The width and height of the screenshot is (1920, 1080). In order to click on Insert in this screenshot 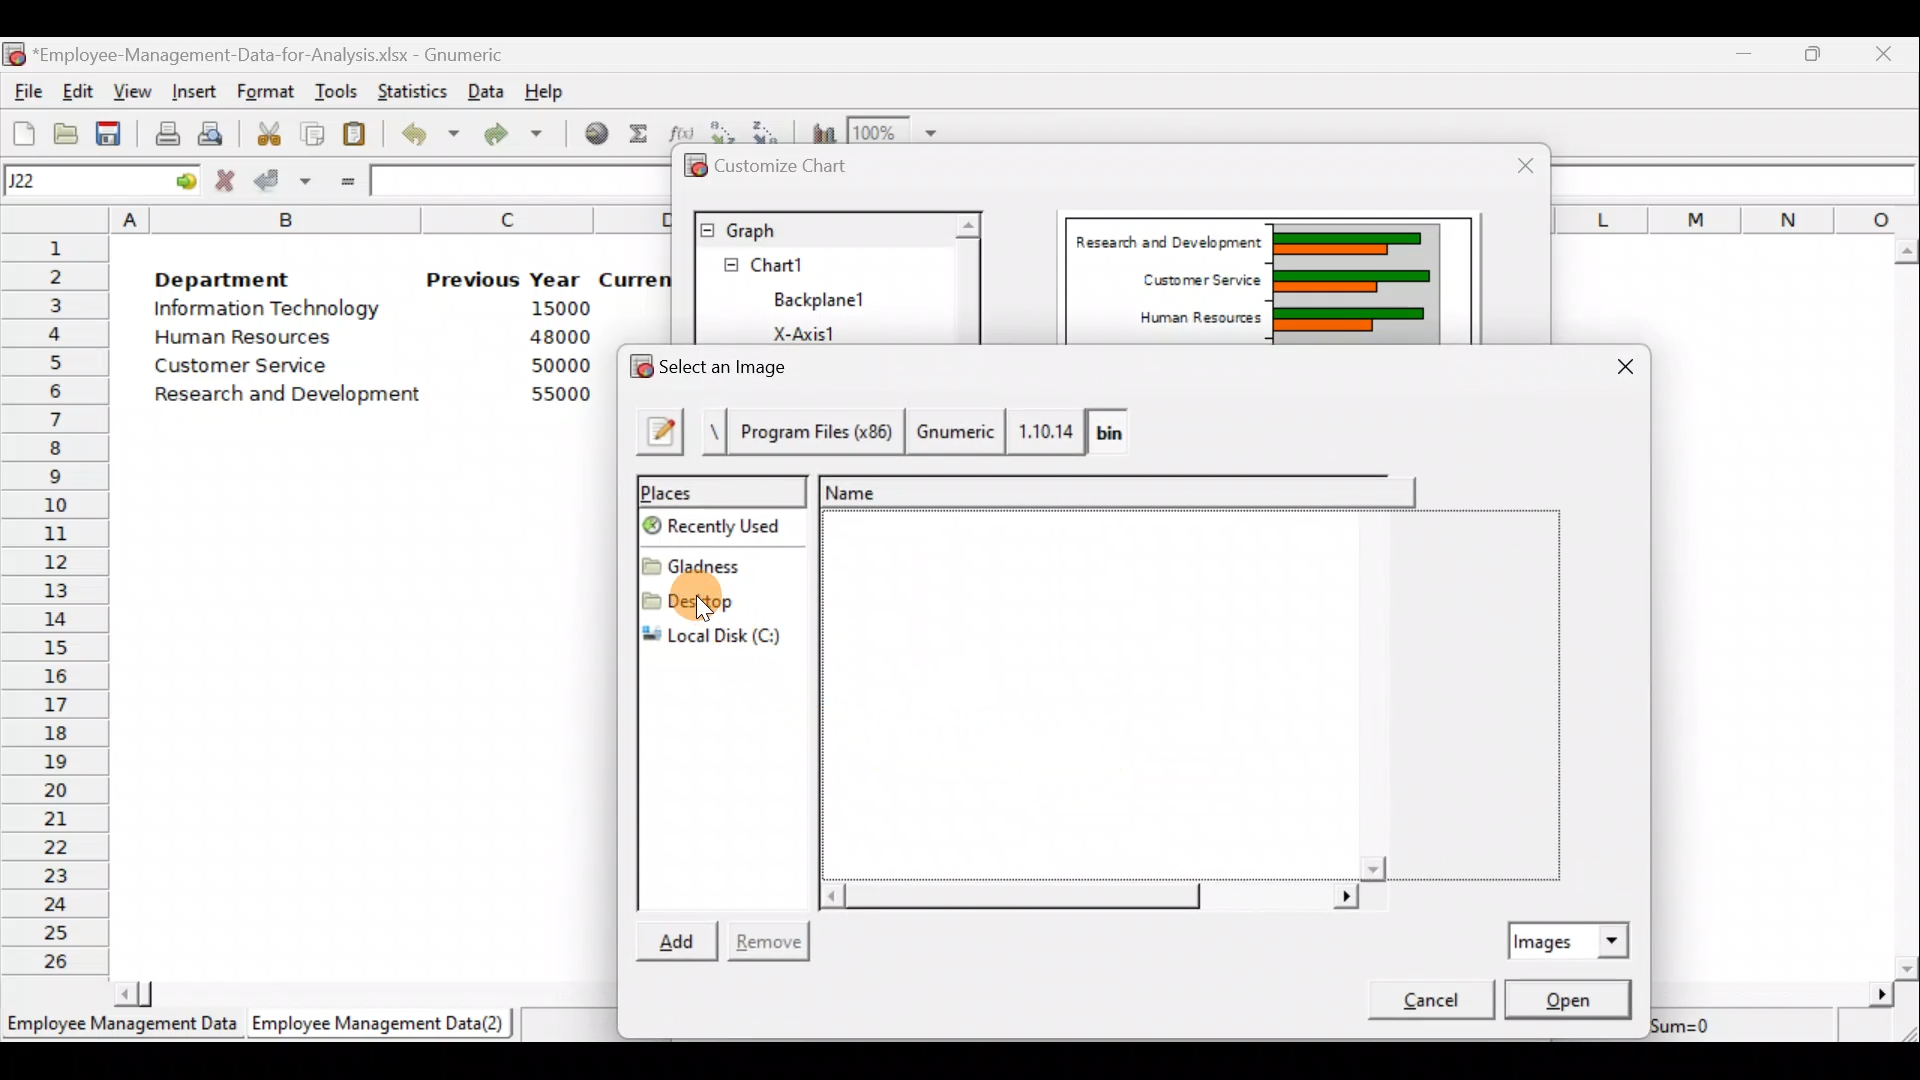, I will do `click(198, 89)`.